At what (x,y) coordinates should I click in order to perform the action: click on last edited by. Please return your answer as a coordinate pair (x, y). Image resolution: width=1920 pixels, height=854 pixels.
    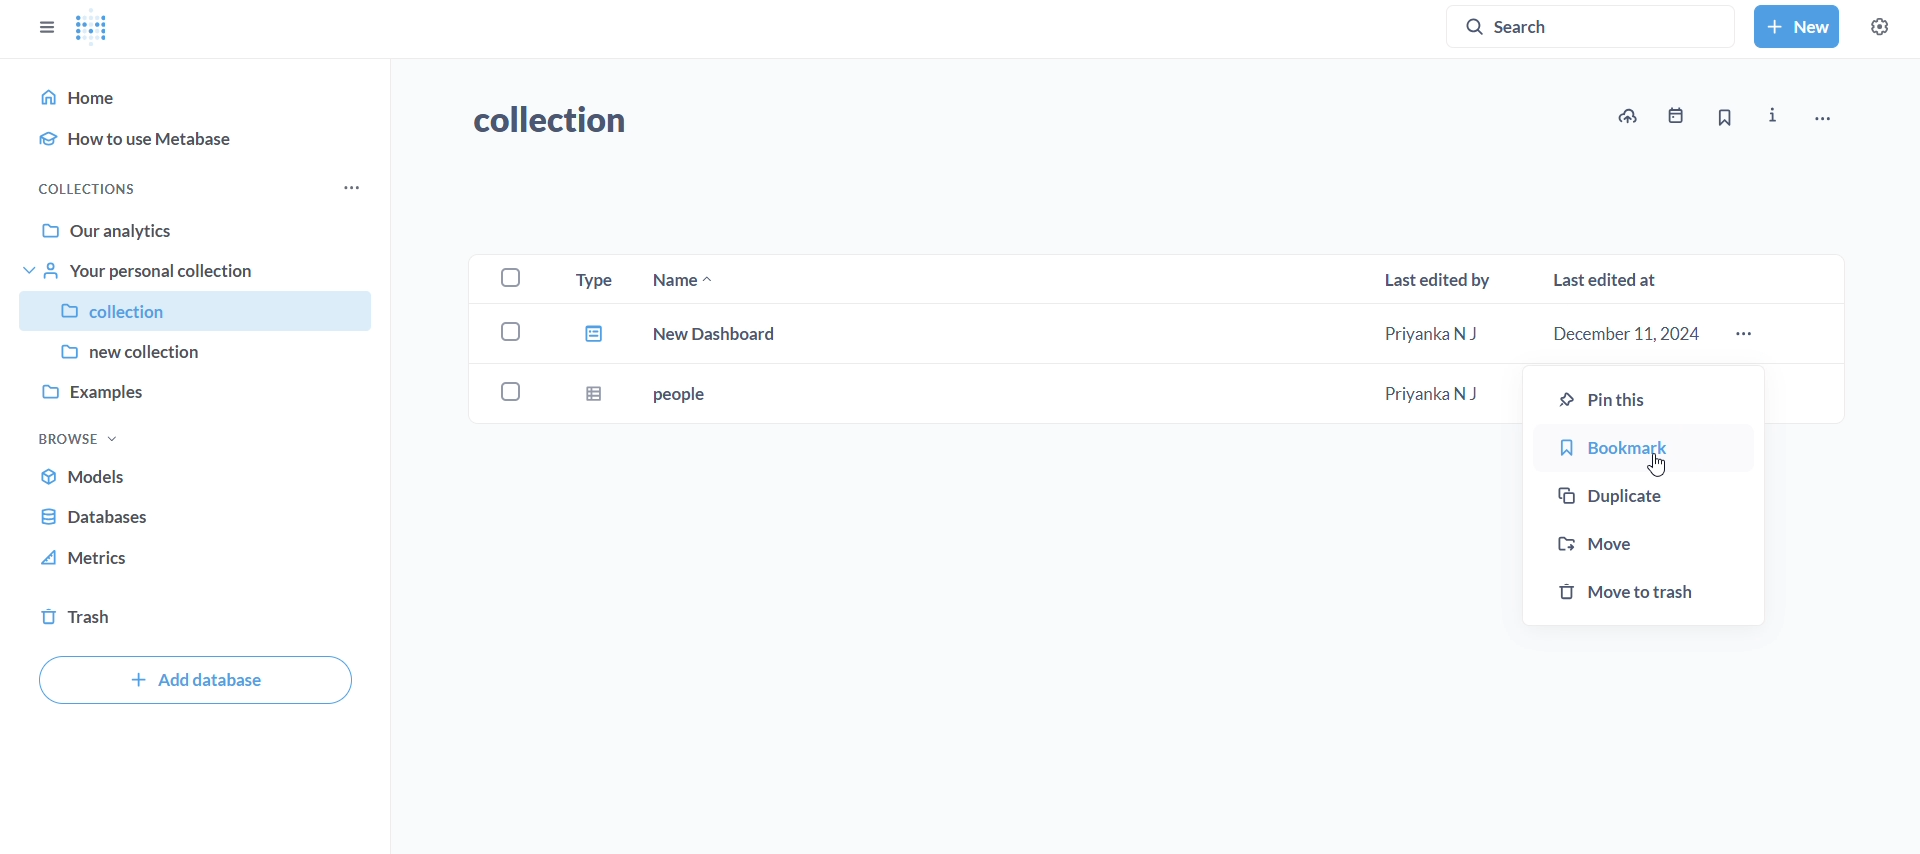
    Looking at the image, I should click on (1437, 277).